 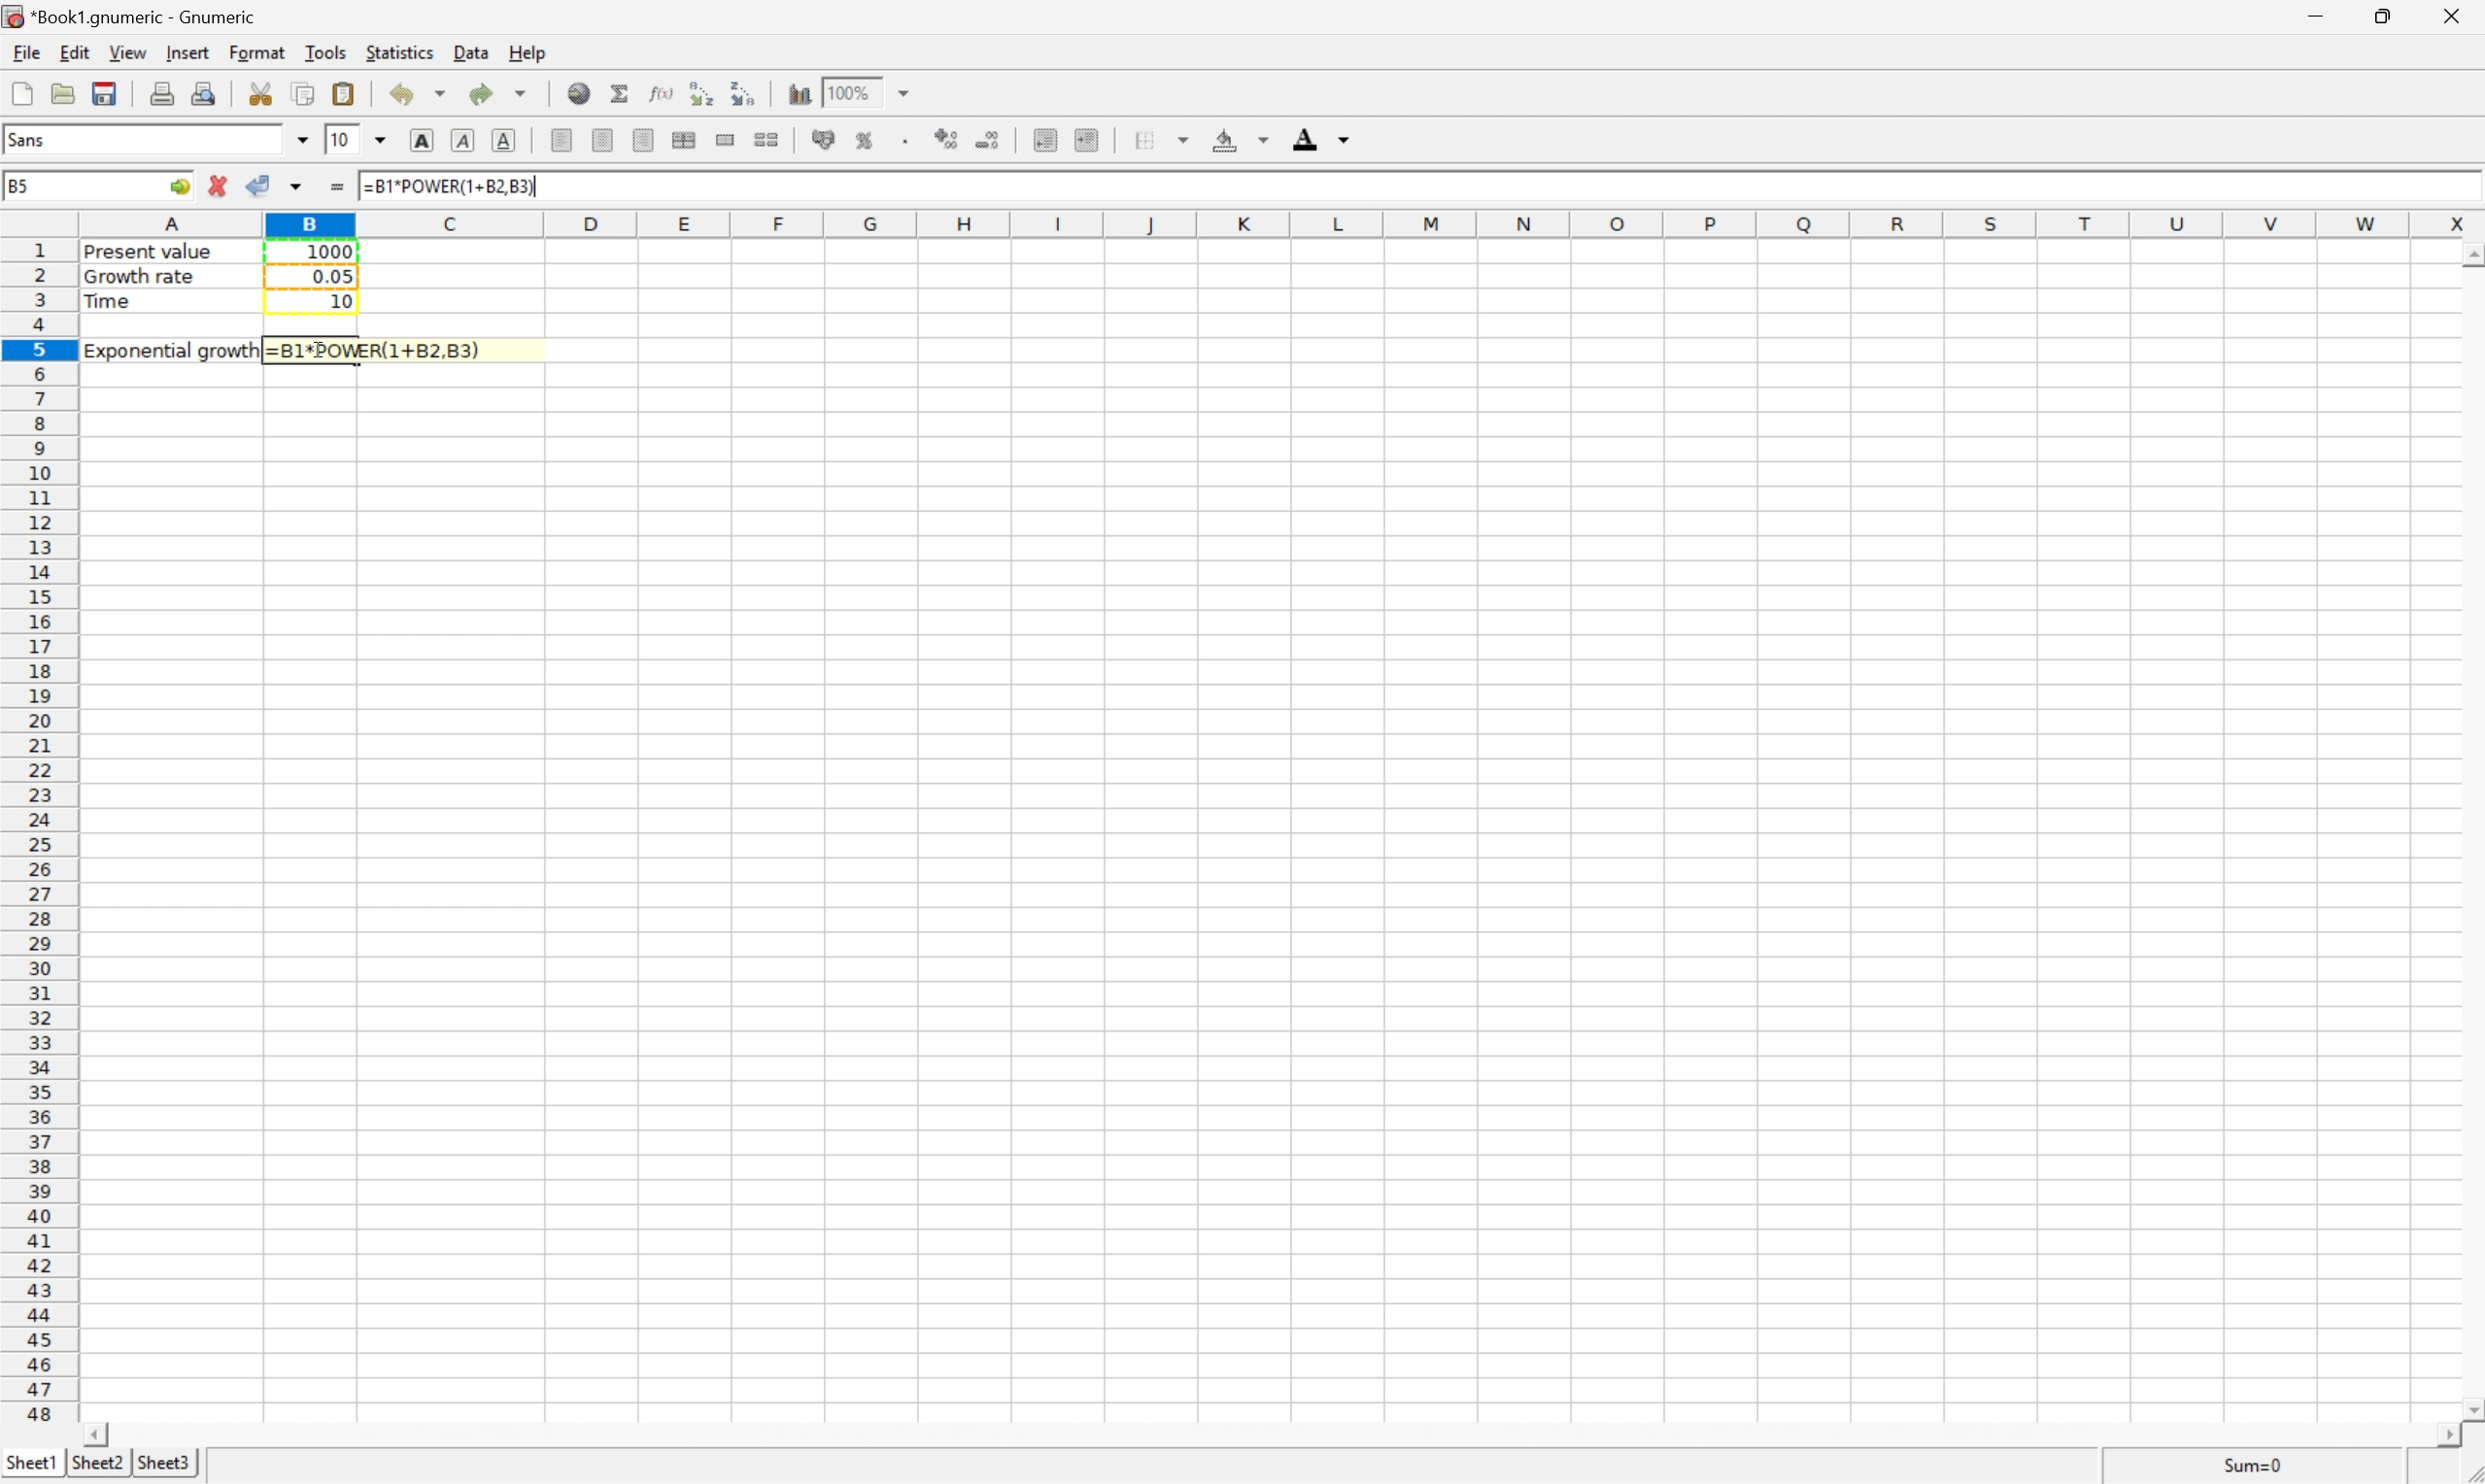 I want to click on 0.05, so click(x=331, y=276).